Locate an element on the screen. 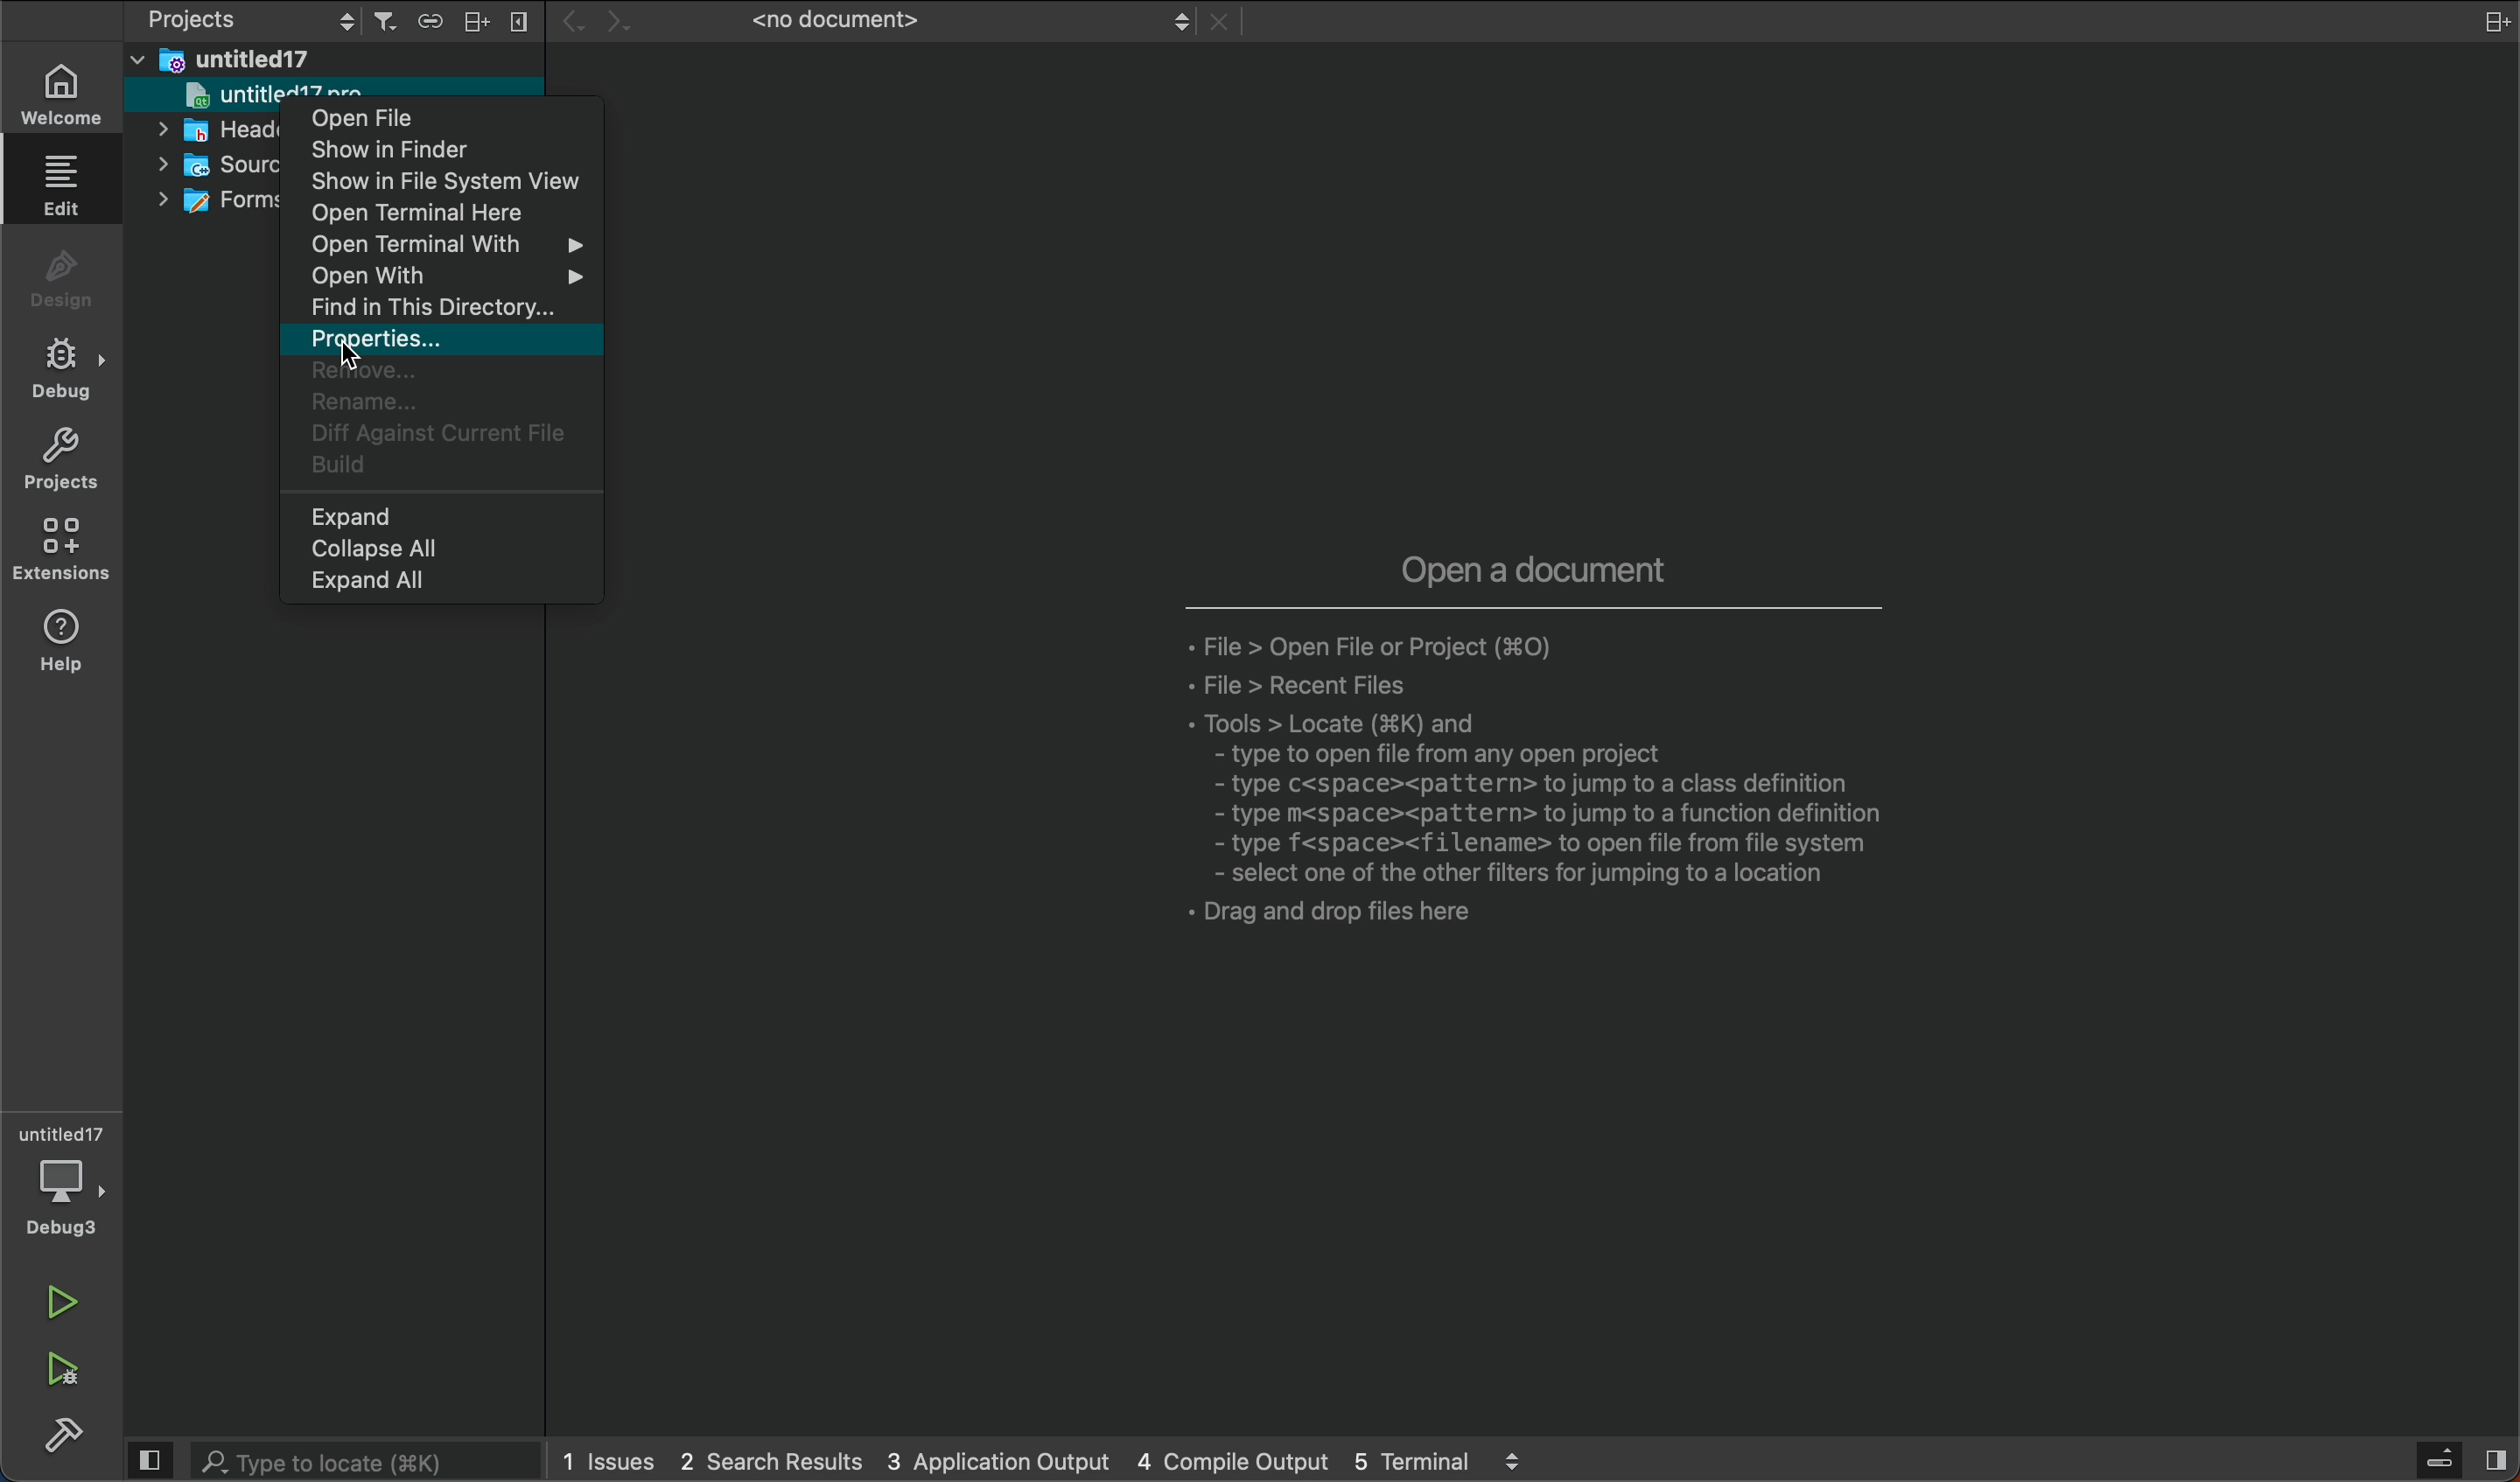 The height and width of the screenshot is (1482, 2520). open terminal with is located at coordinates (452, 249).